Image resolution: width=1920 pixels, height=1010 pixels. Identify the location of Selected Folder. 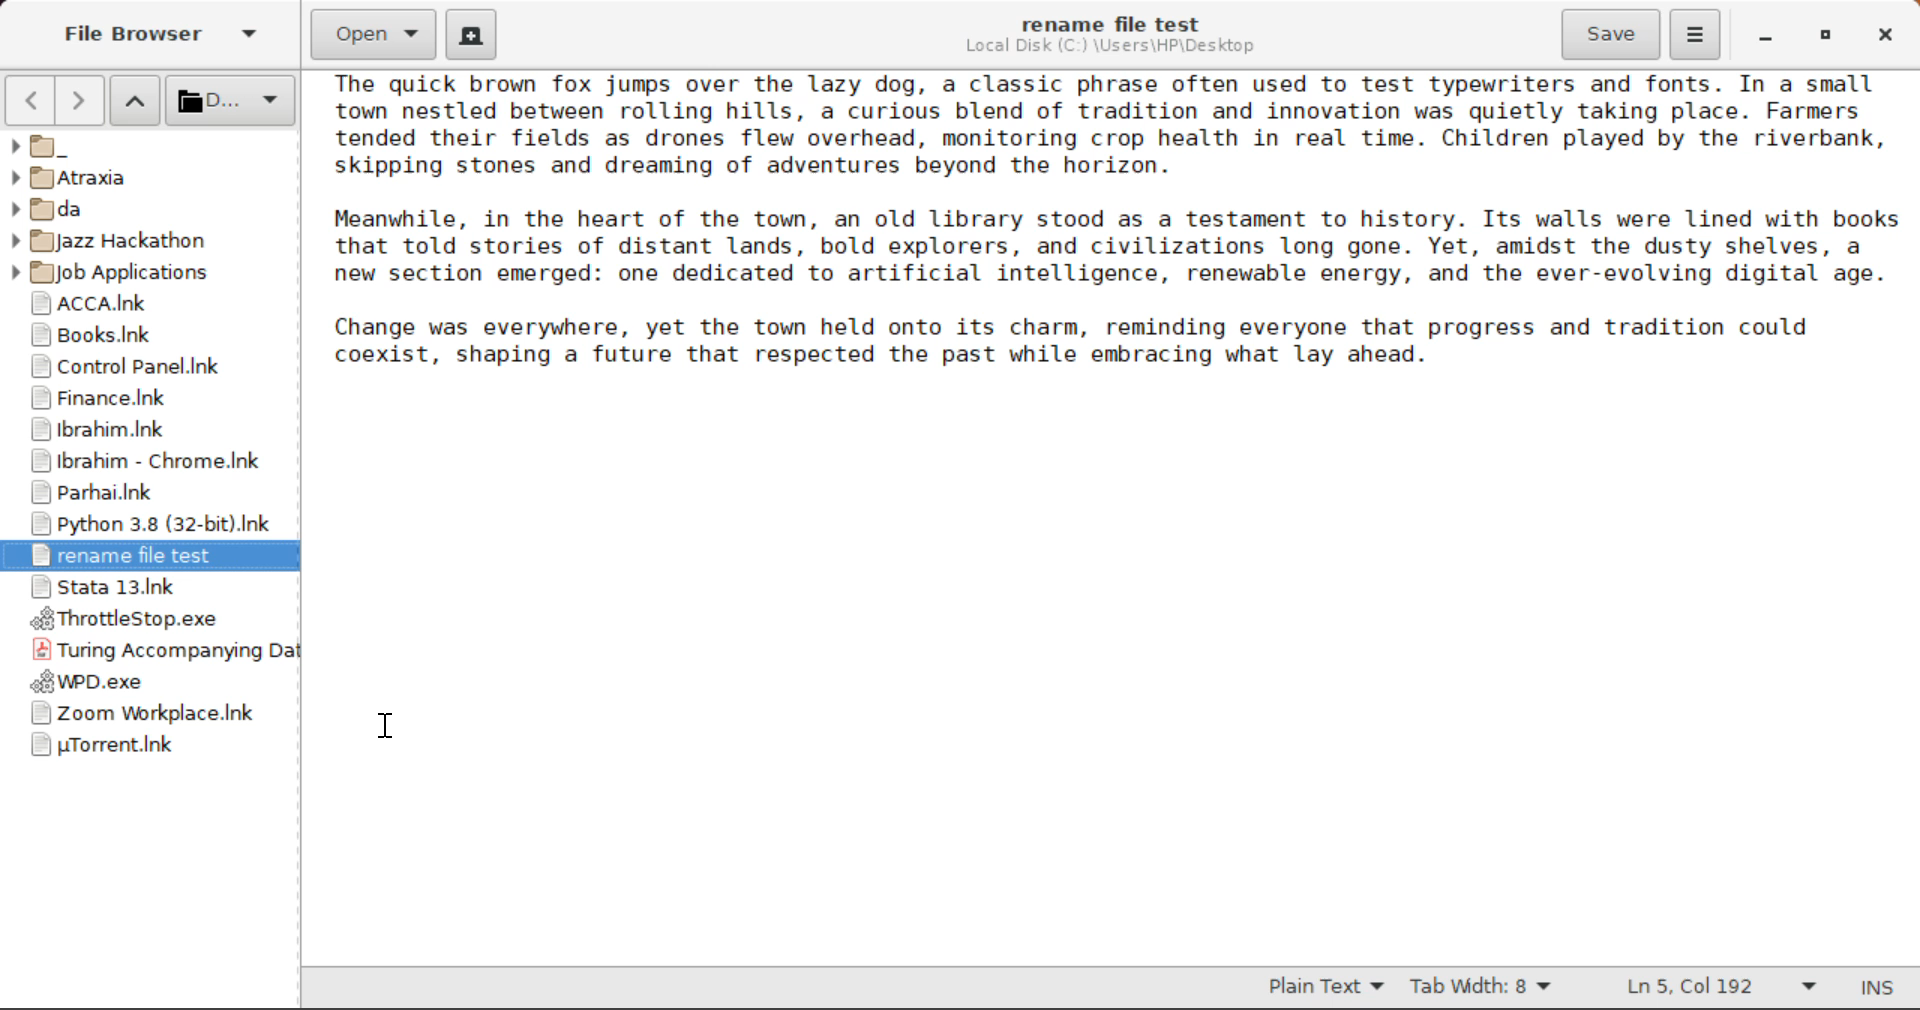
(228, 101).